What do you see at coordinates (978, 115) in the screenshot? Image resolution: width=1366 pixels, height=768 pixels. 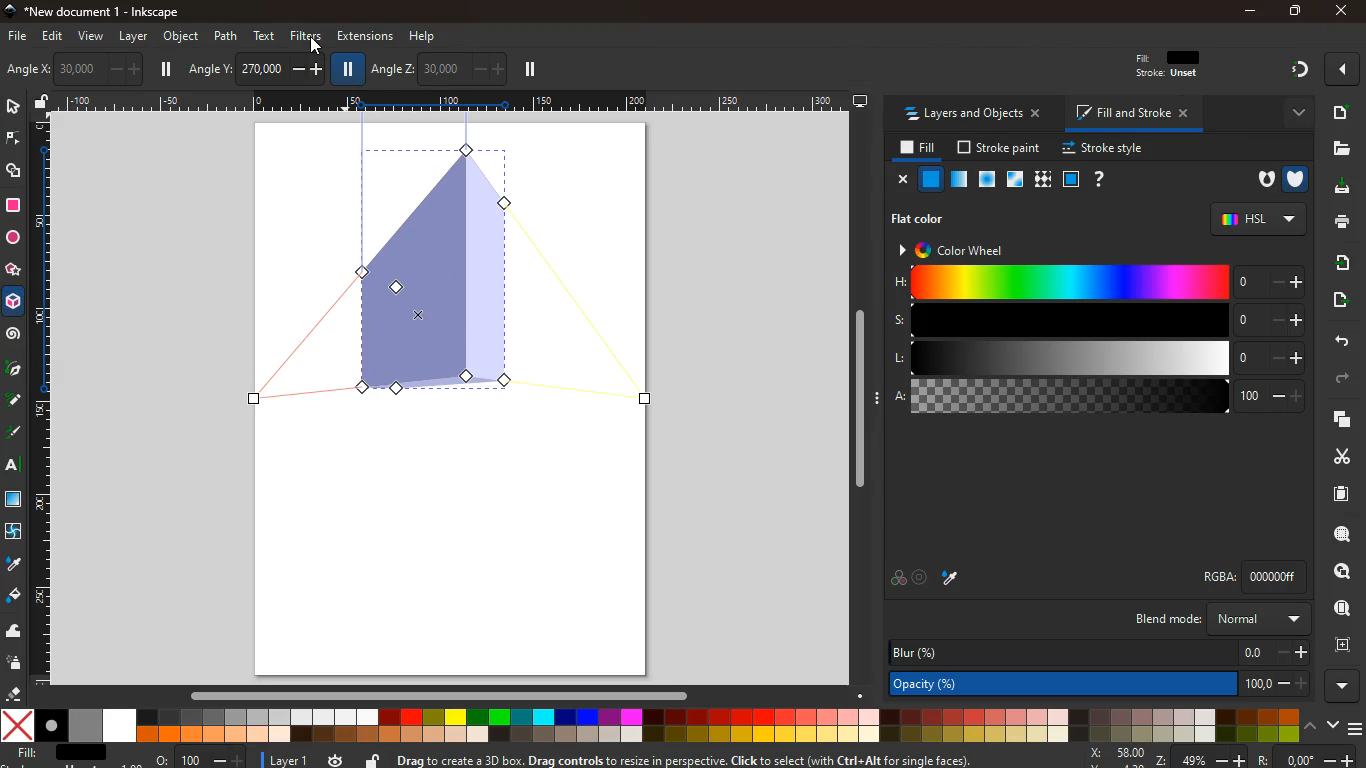 I see `layers and objects` at bounding box center [978, 115].